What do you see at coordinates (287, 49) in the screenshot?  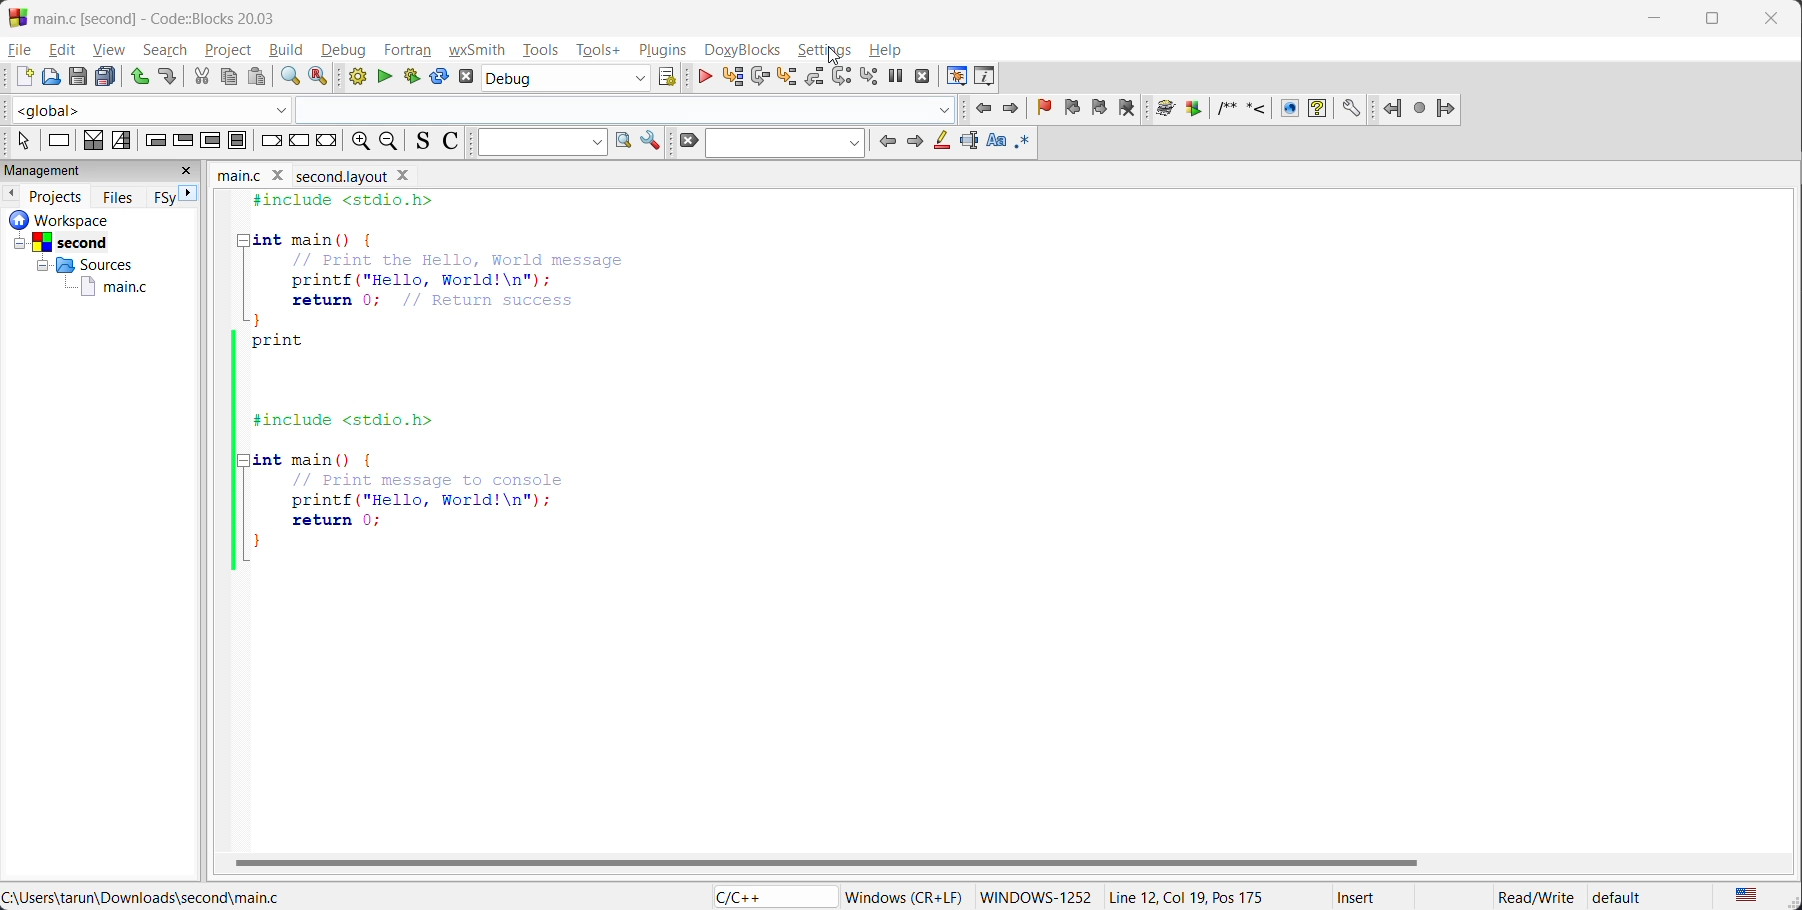 I see `build` at bounding box center [287, 49].